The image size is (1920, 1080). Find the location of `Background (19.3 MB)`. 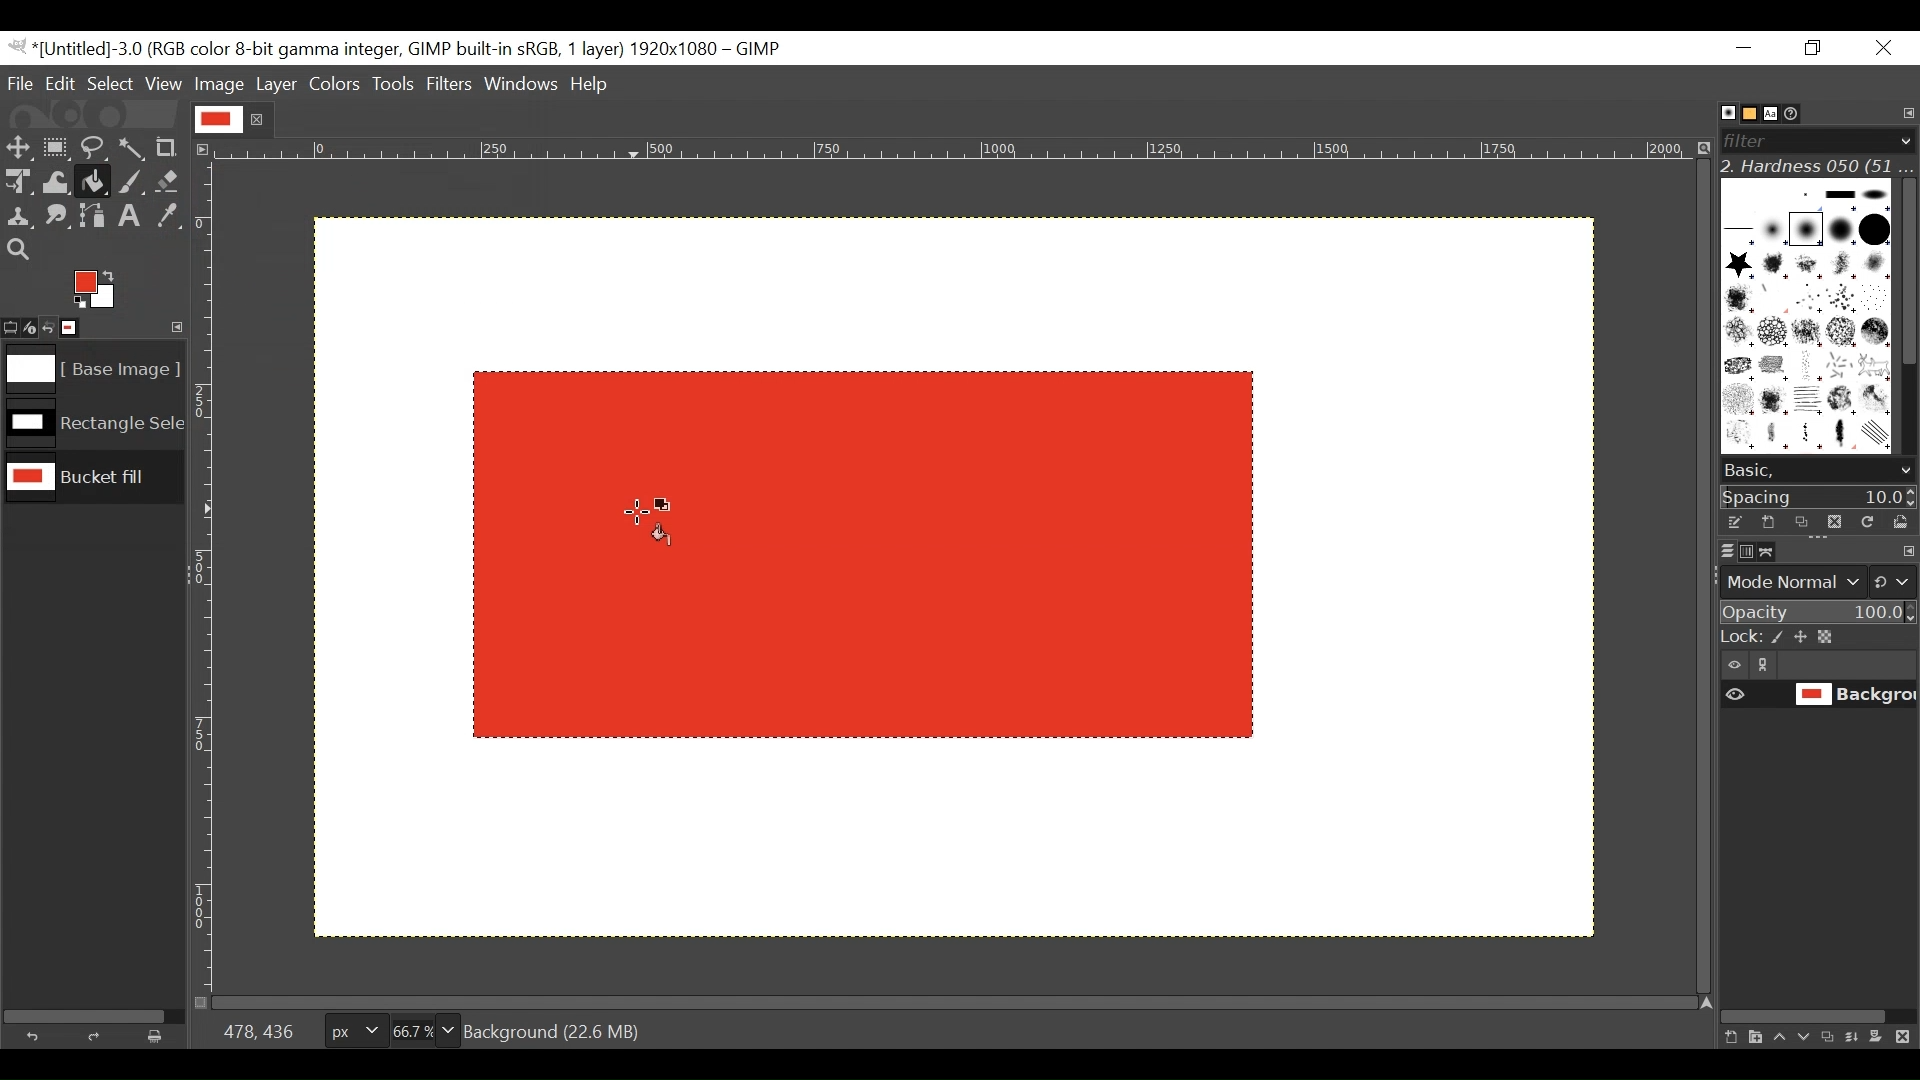

Background (19.3 MB) is located at coordinates (557, 1030).